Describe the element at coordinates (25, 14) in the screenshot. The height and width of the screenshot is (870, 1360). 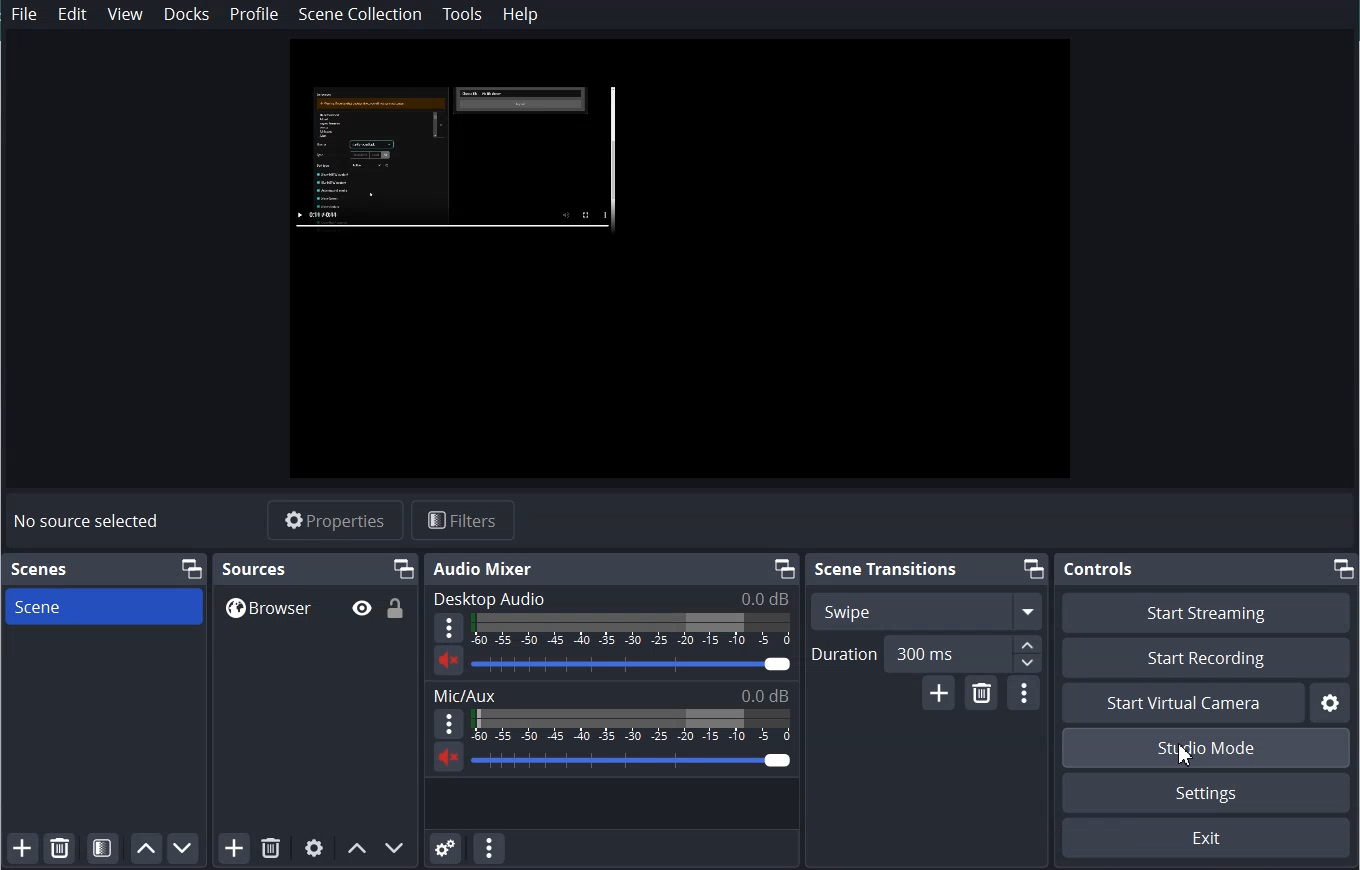
I see `File` at that location.